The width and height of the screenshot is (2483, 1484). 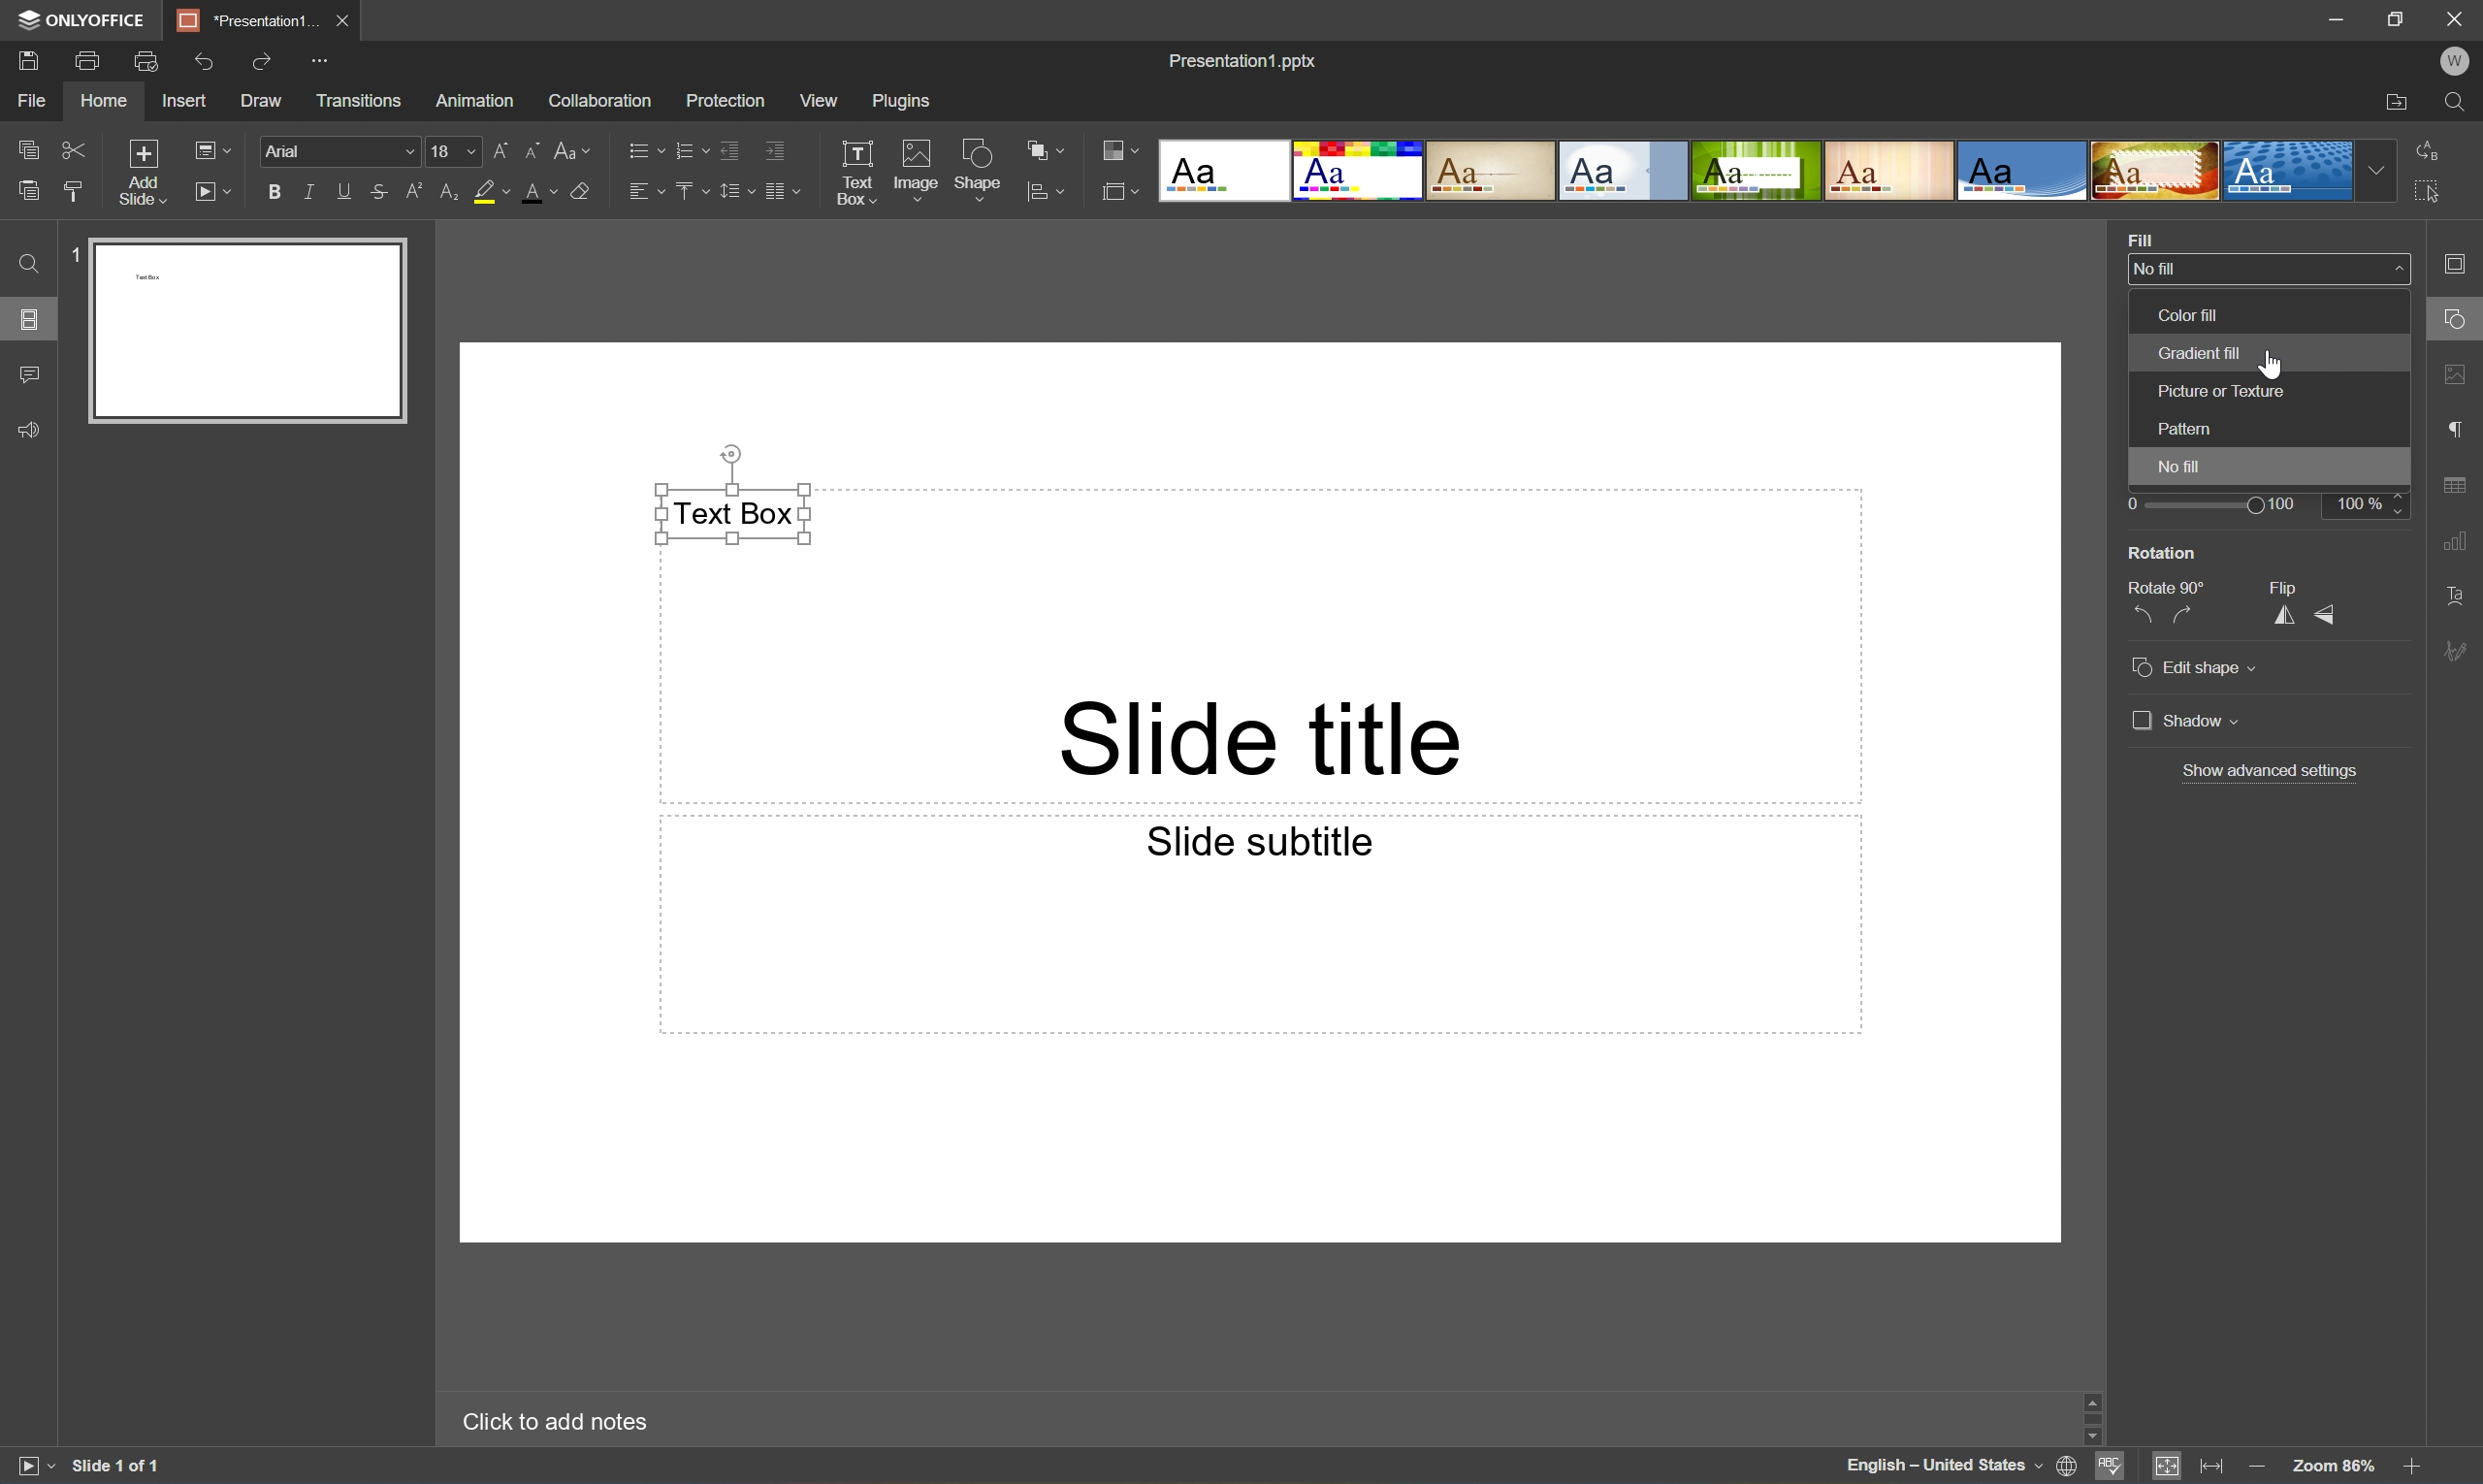 What do you see at coordinates (2413, 1435) in the screenshot?
I see `Scroll Down` at bounding box center [2413, 1435].